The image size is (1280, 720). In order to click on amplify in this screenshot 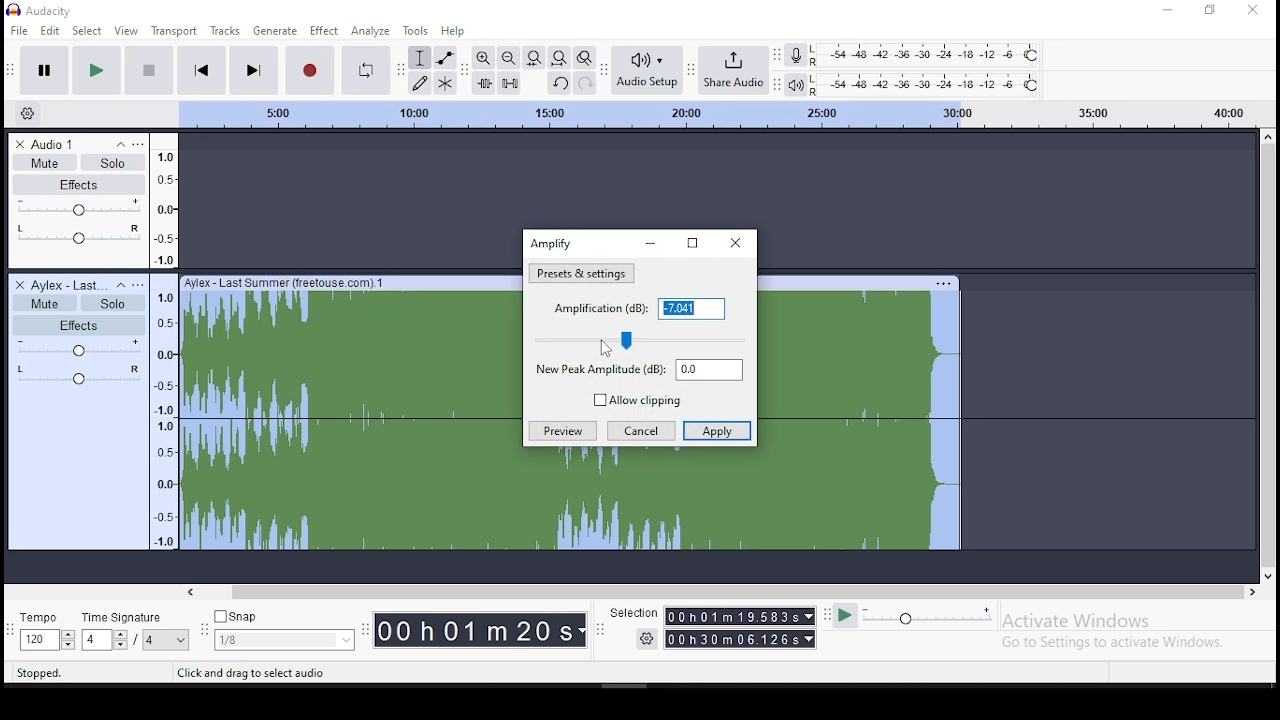, I will do `click(553, 242)`.